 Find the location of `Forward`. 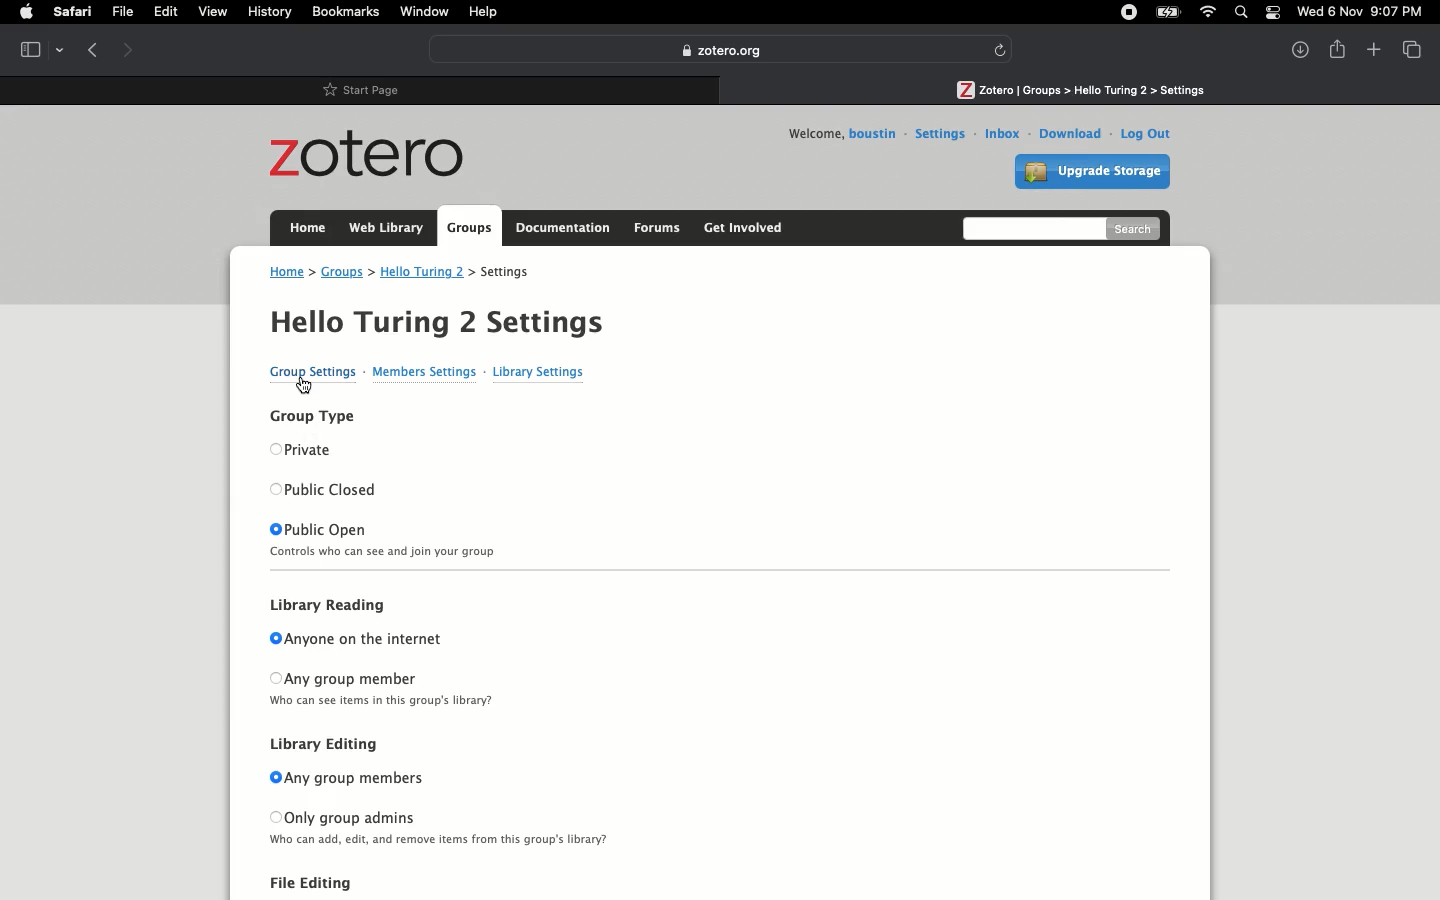

Forward is located at coordinates (128, 48).